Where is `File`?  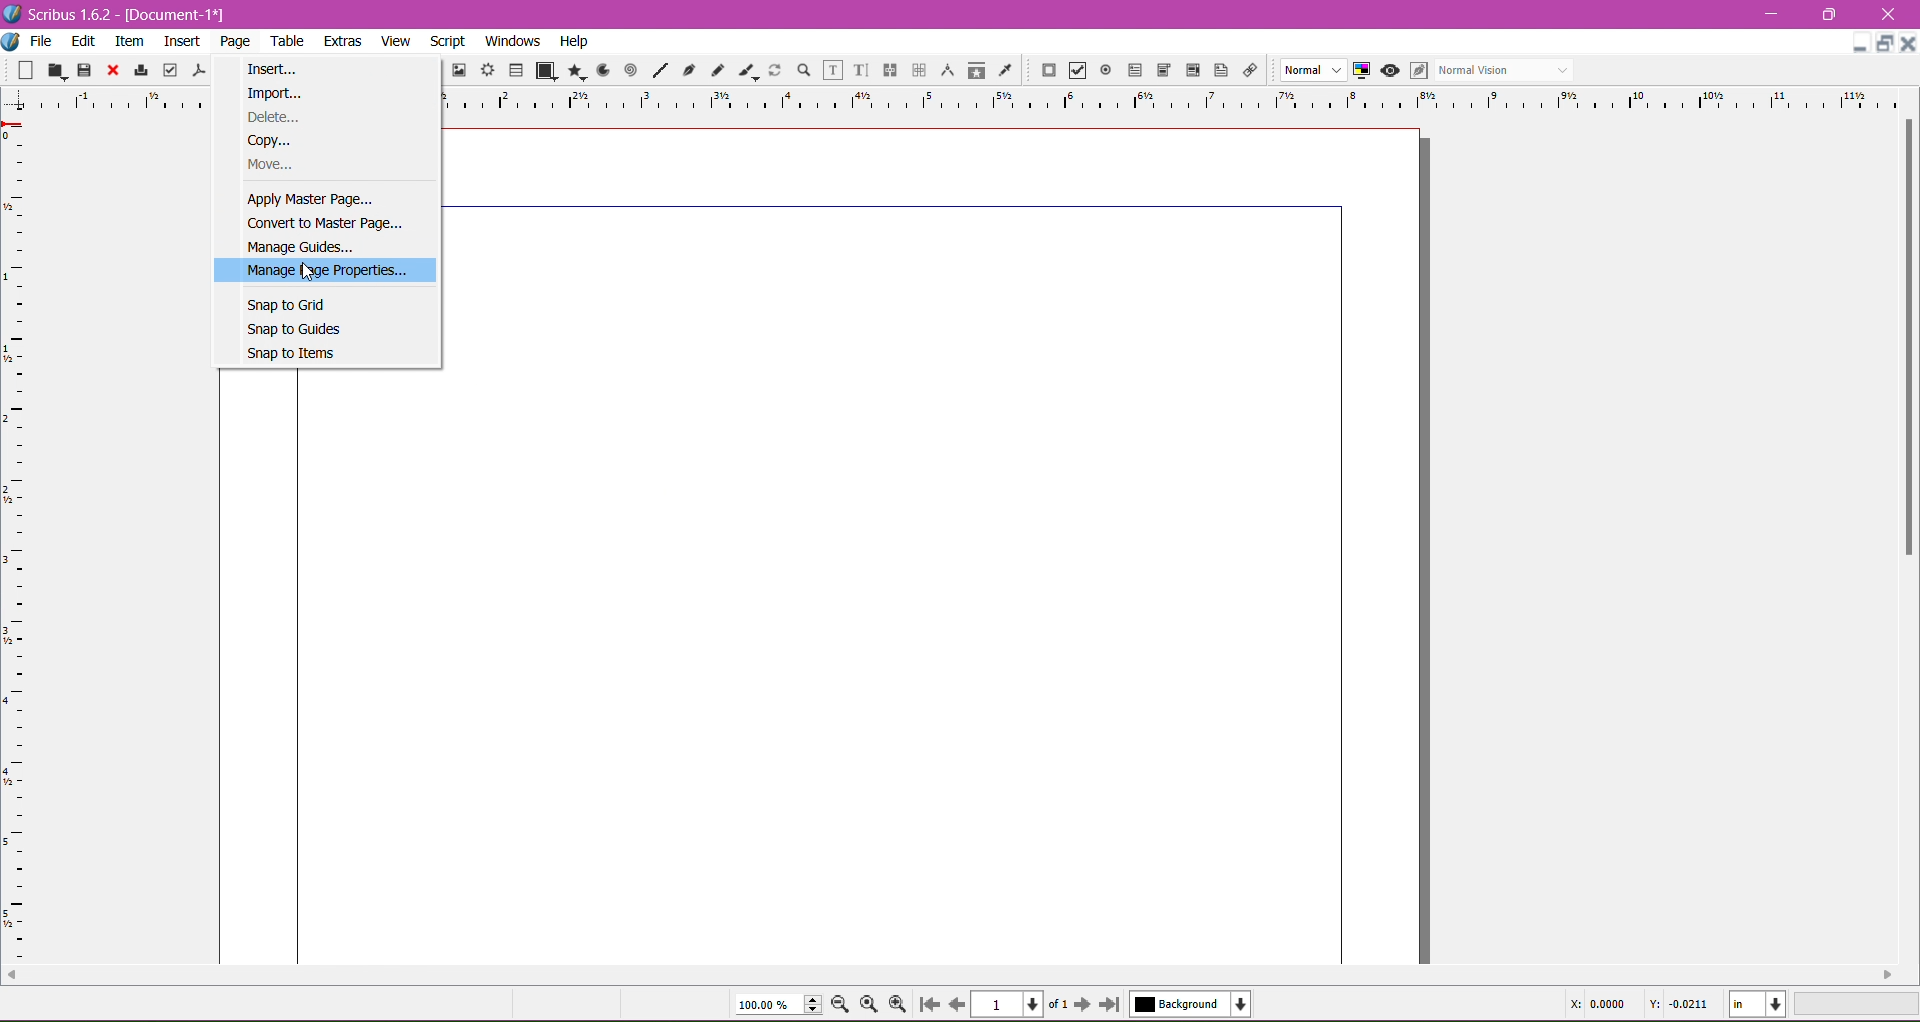 File is located at coordinates (43, 41).